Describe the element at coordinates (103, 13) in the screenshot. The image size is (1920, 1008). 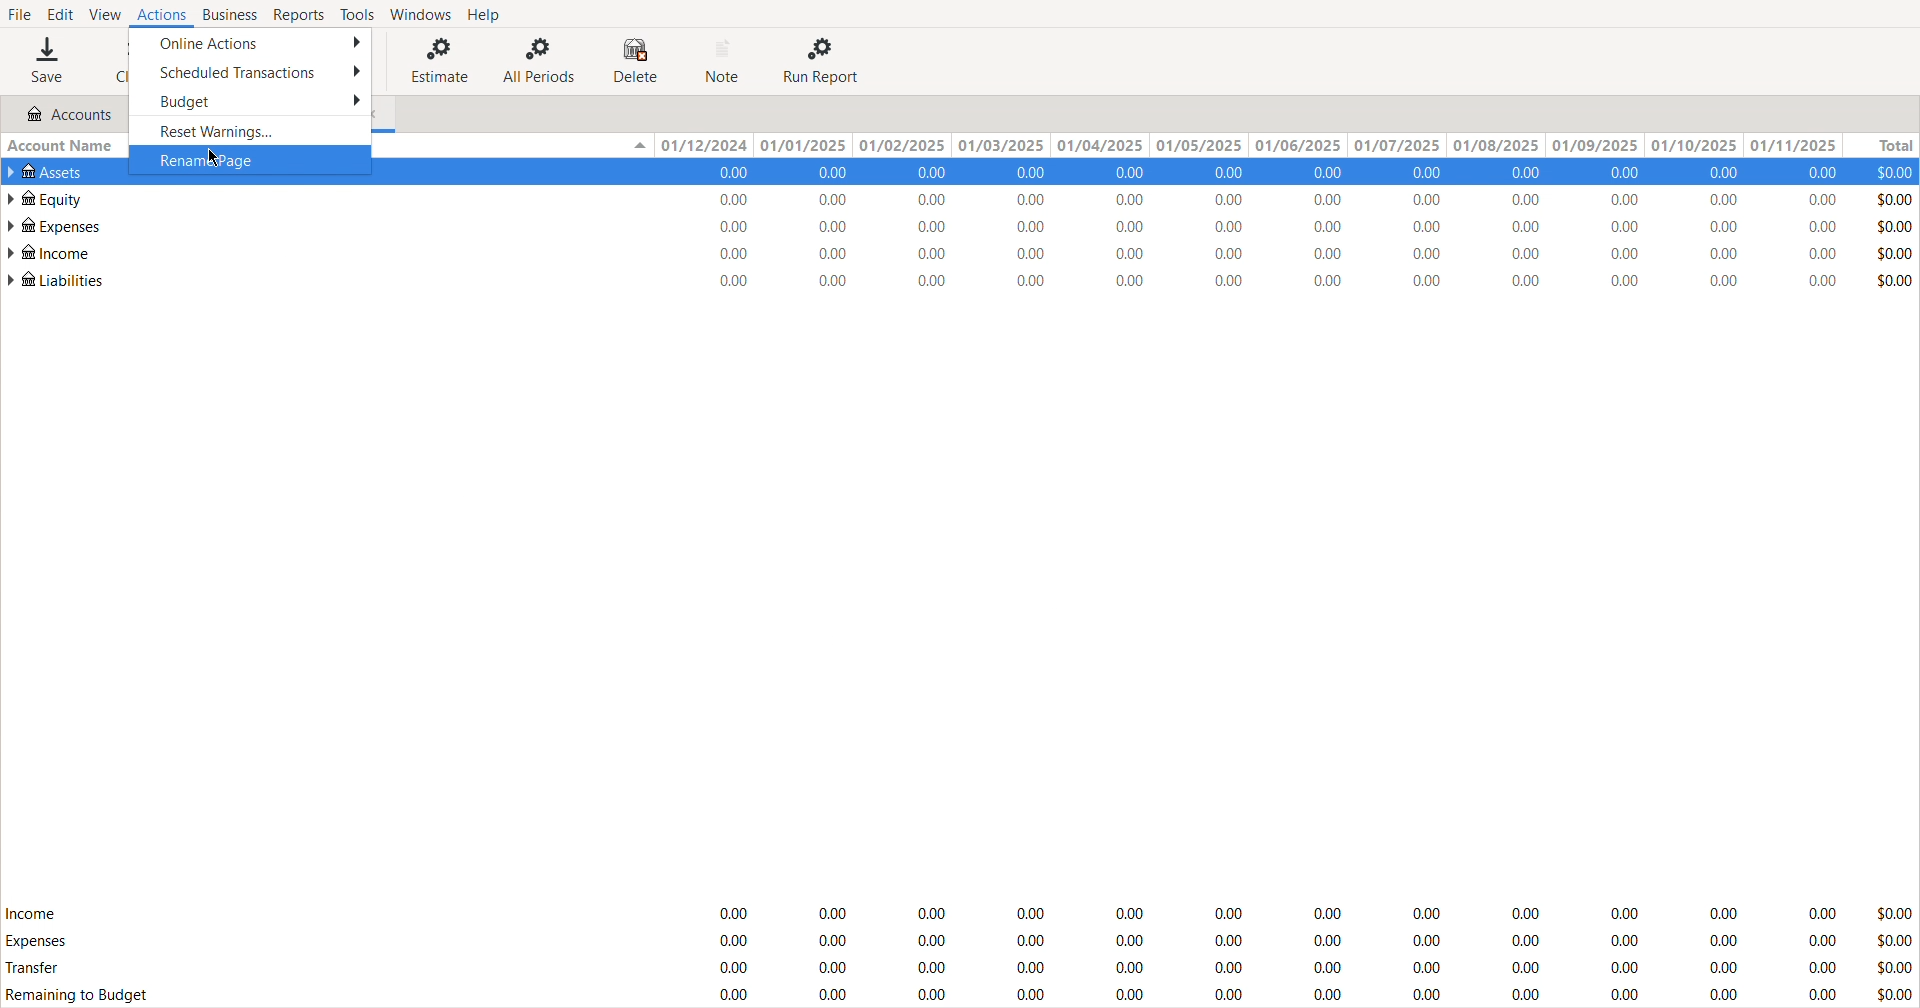
I see `View` at that location.